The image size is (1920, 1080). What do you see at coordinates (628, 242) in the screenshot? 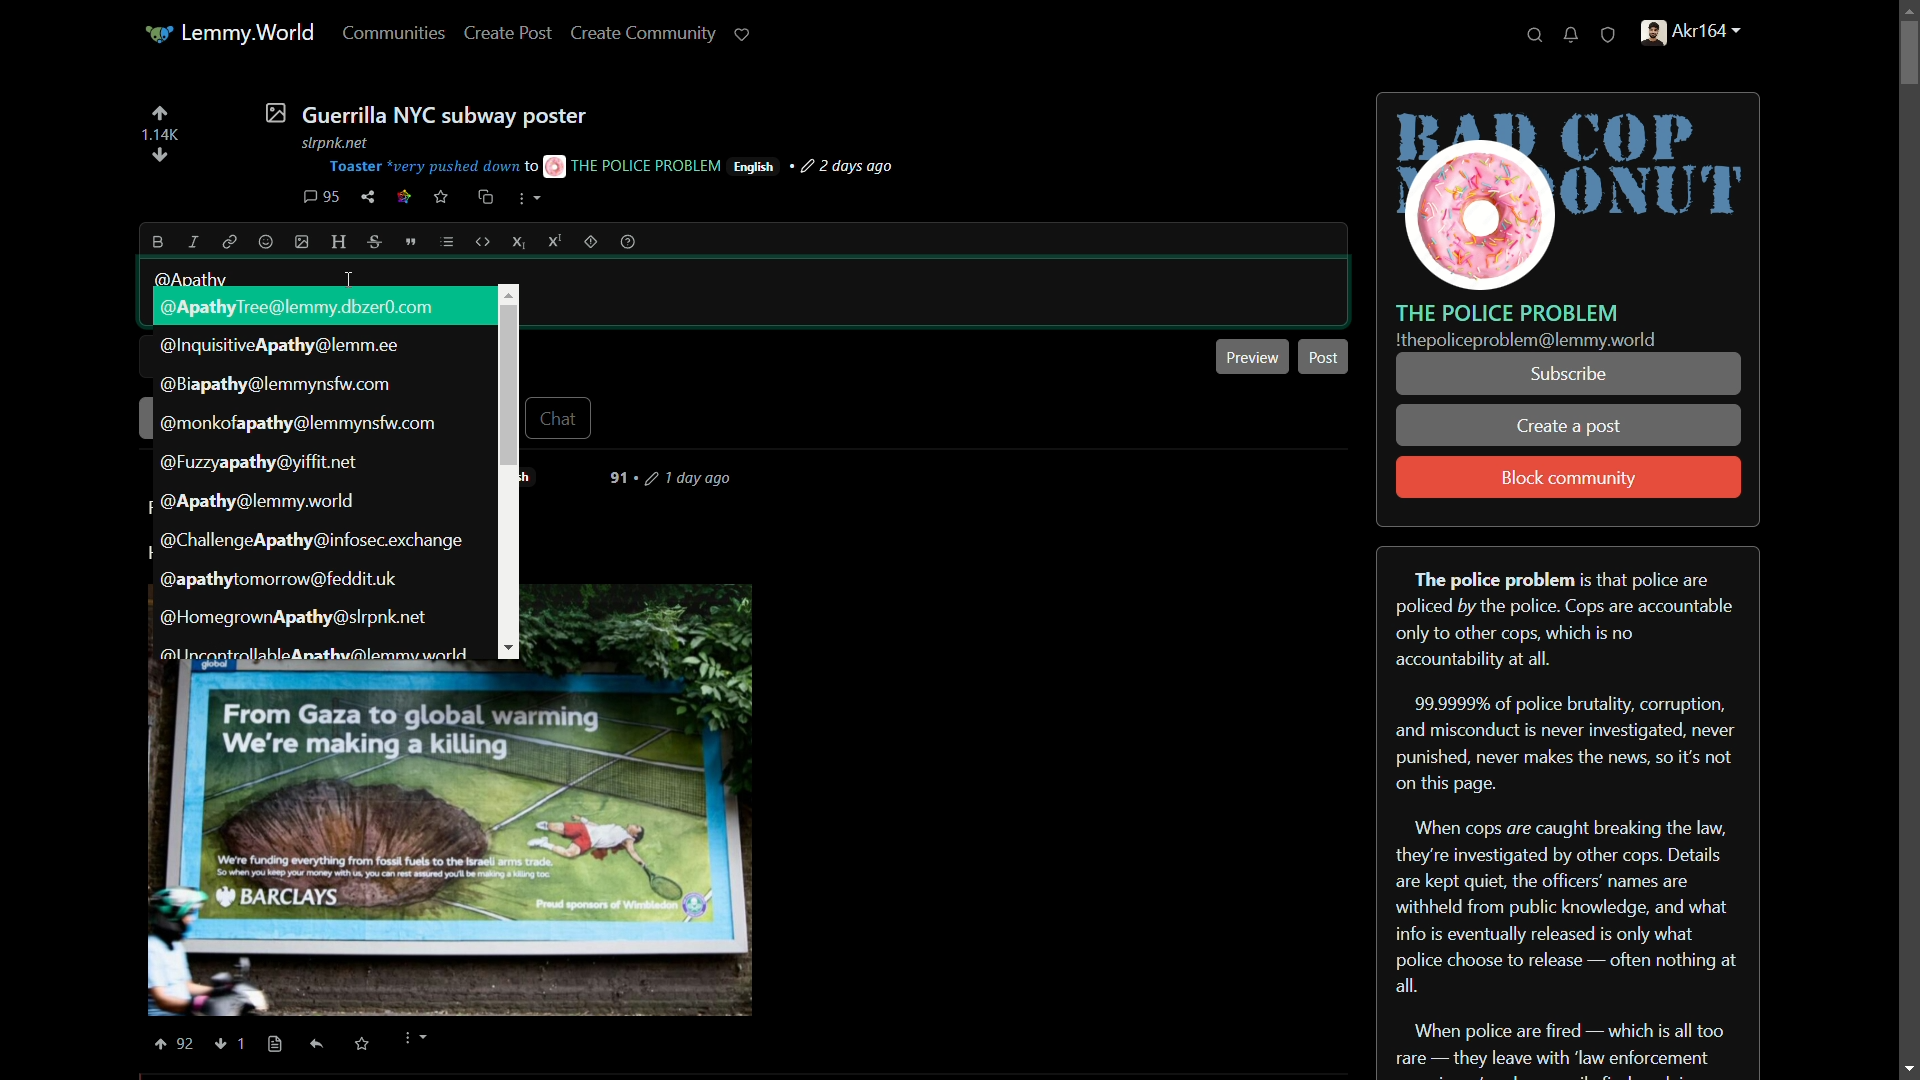
I see `help` at bounding box center [628, 242].